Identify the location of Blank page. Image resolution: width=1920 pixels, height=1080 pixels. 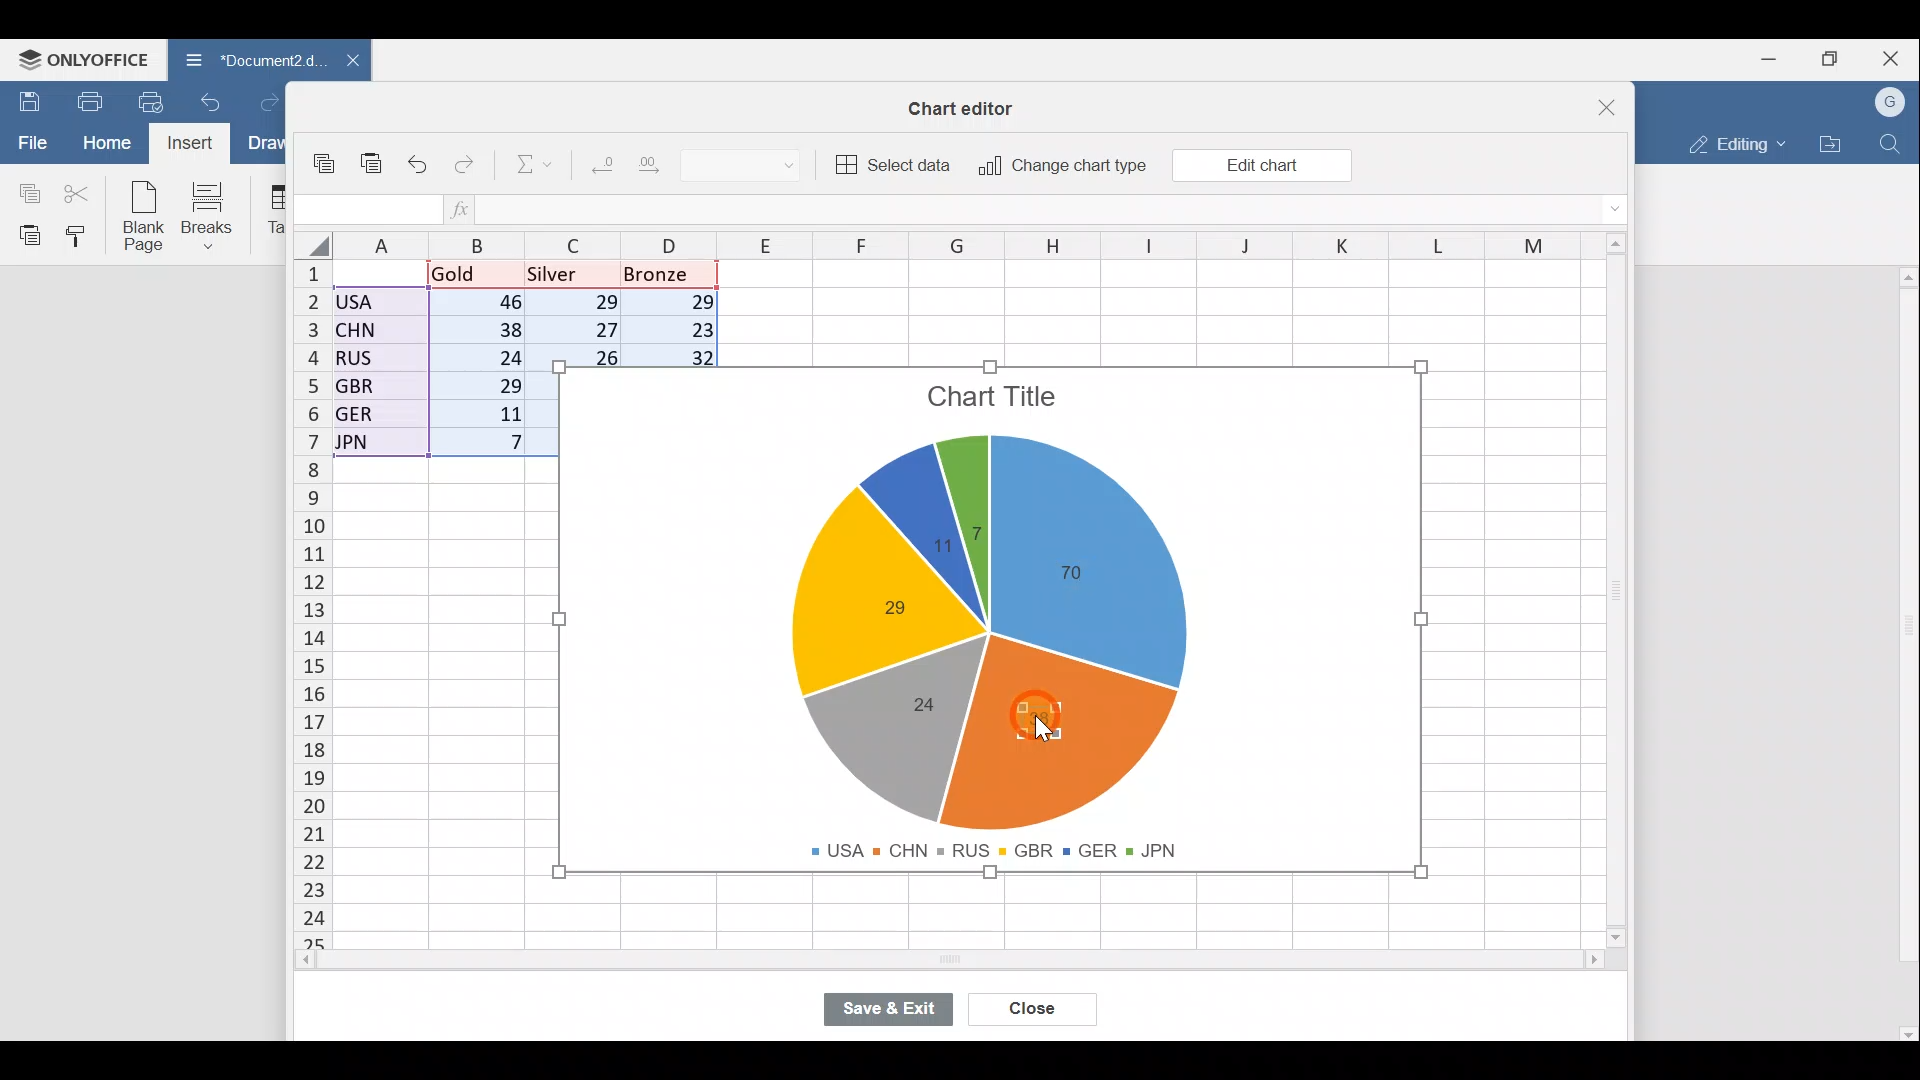
(139, 214).